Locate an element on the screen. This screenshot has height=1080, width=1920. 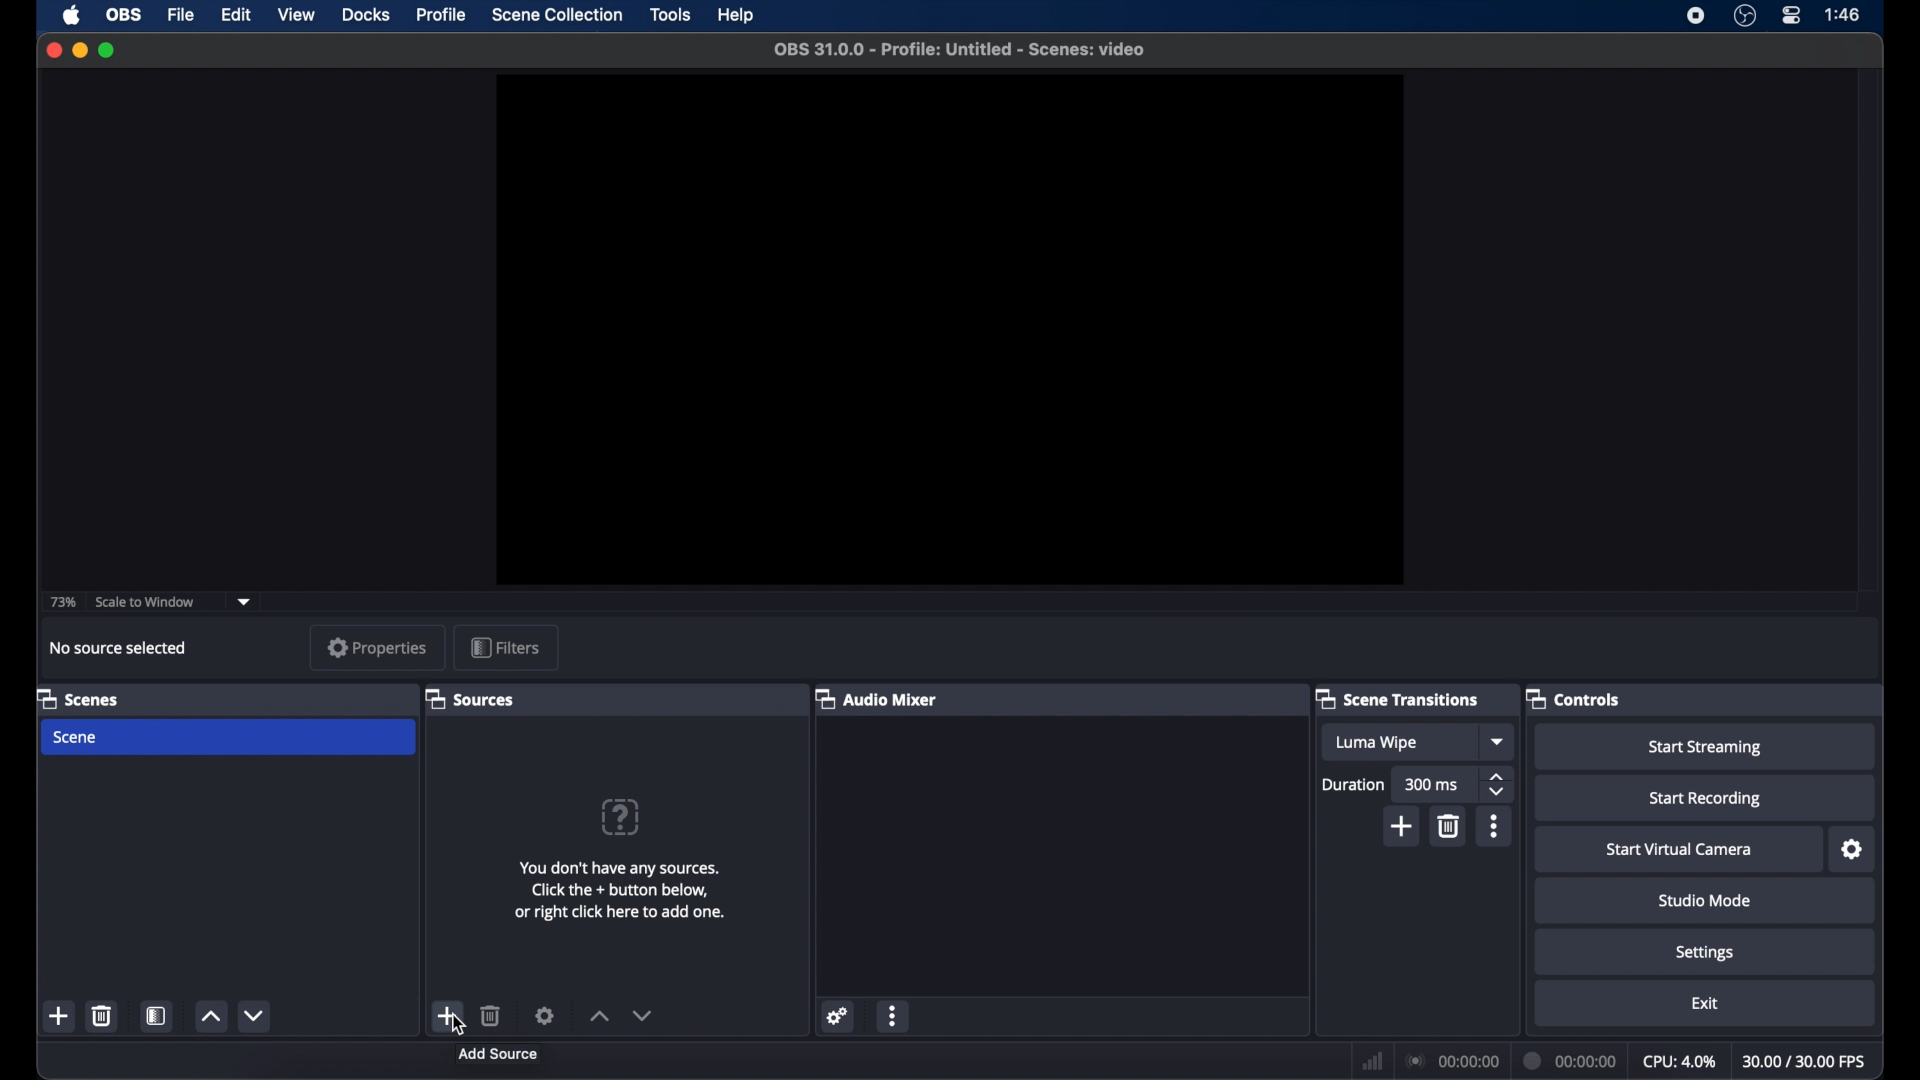
add is located at coordinates (1402, 826).